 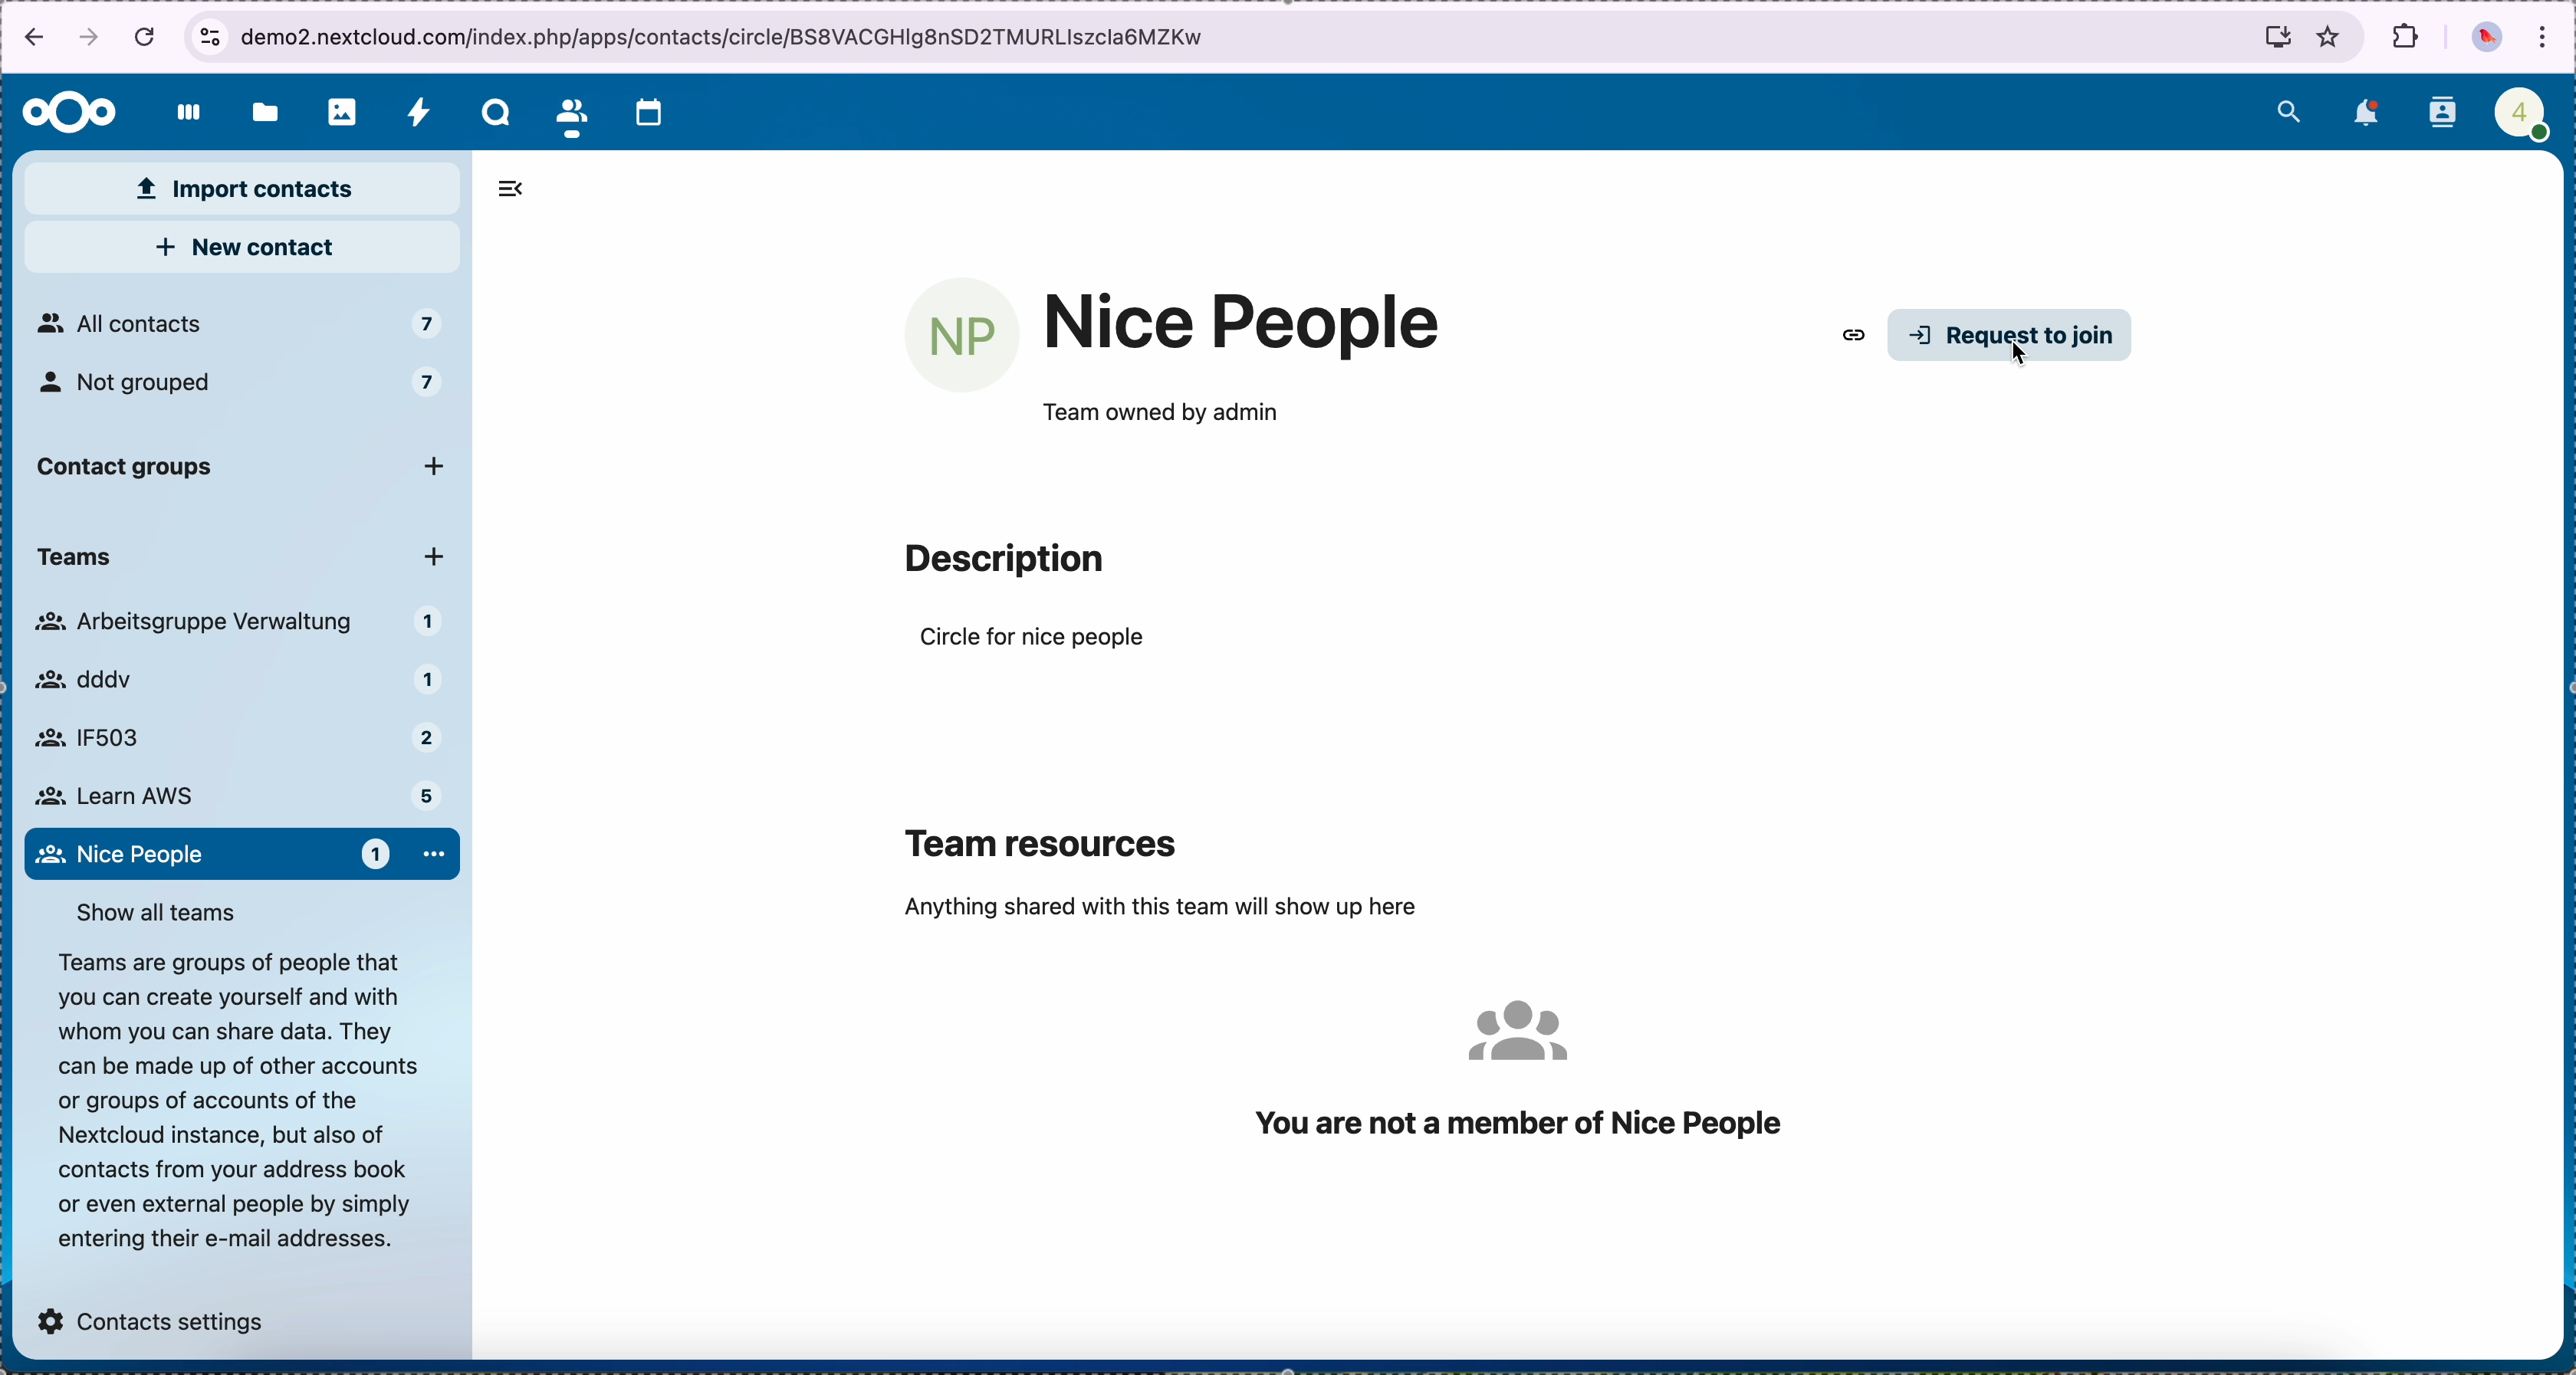 What do you see at coordinates (162, 909) in the screenshot?
I see `show all temas` at bounding box center [162, 909].